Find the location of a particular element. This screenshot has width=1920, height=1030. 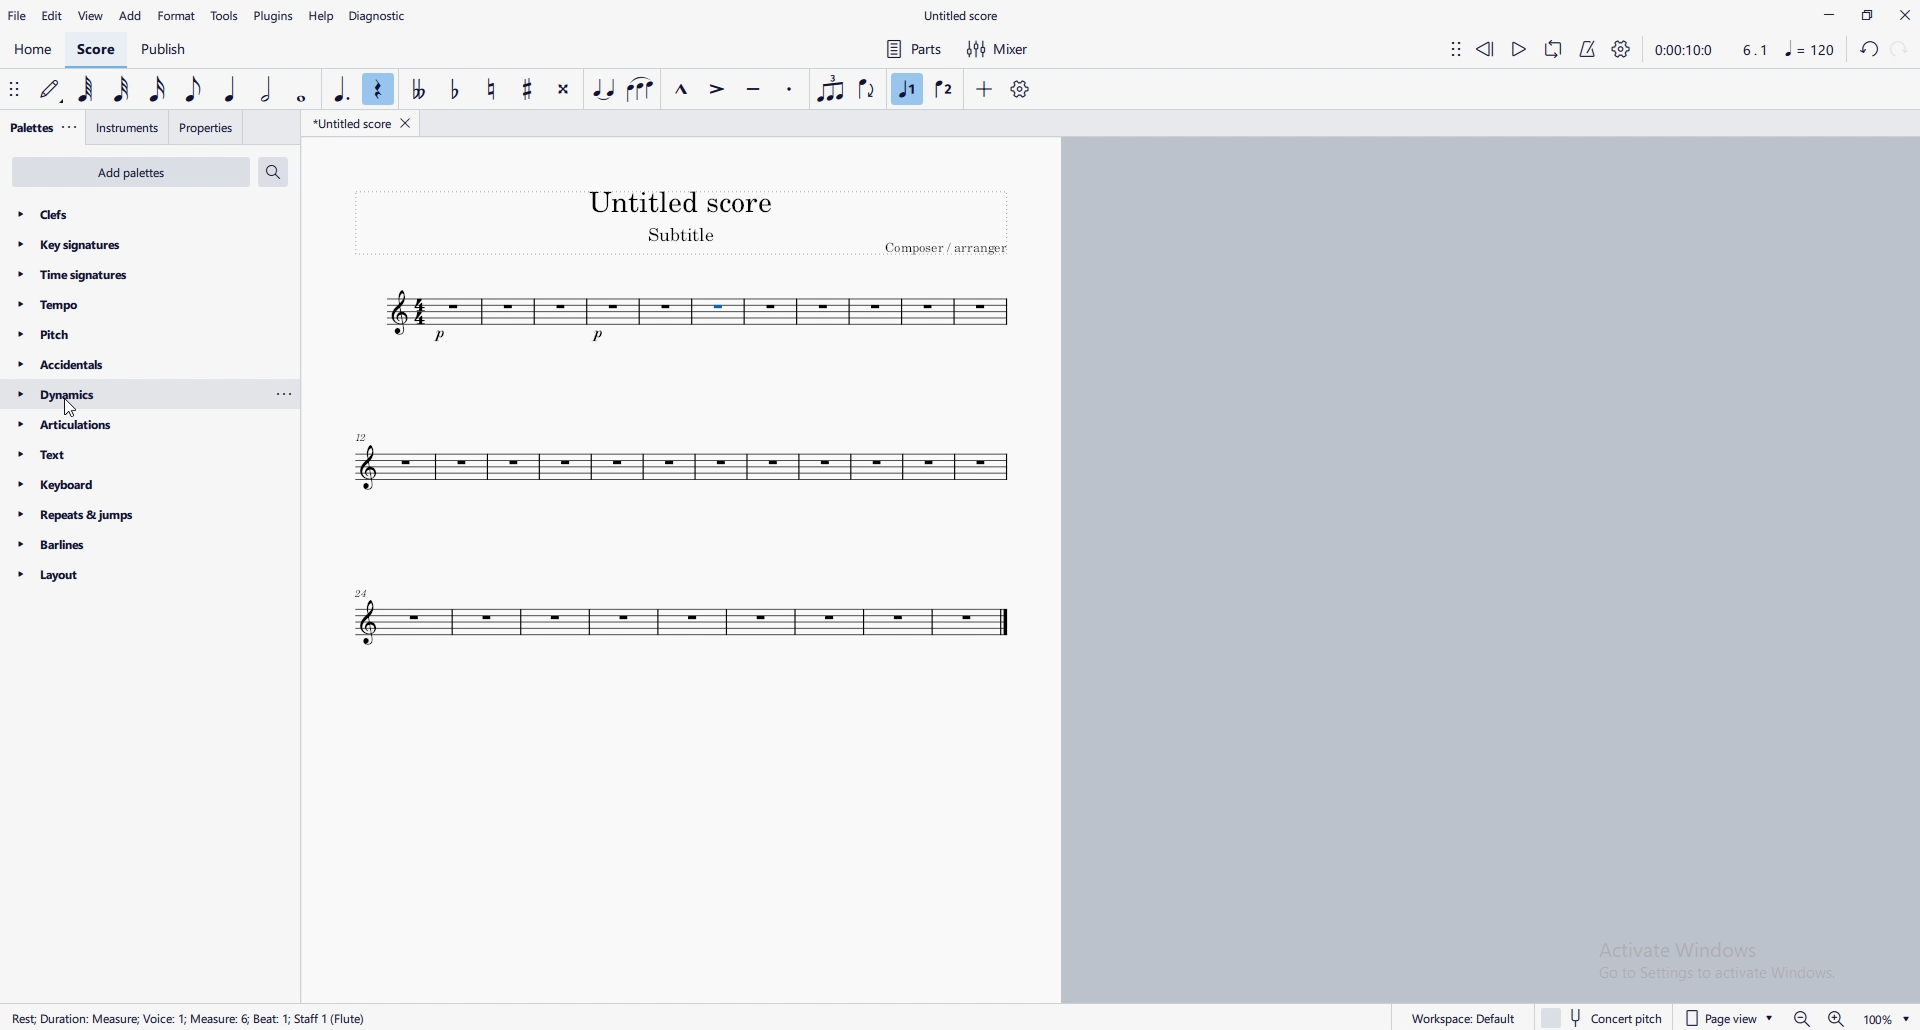

instruments is located at coordinates (129, 128).